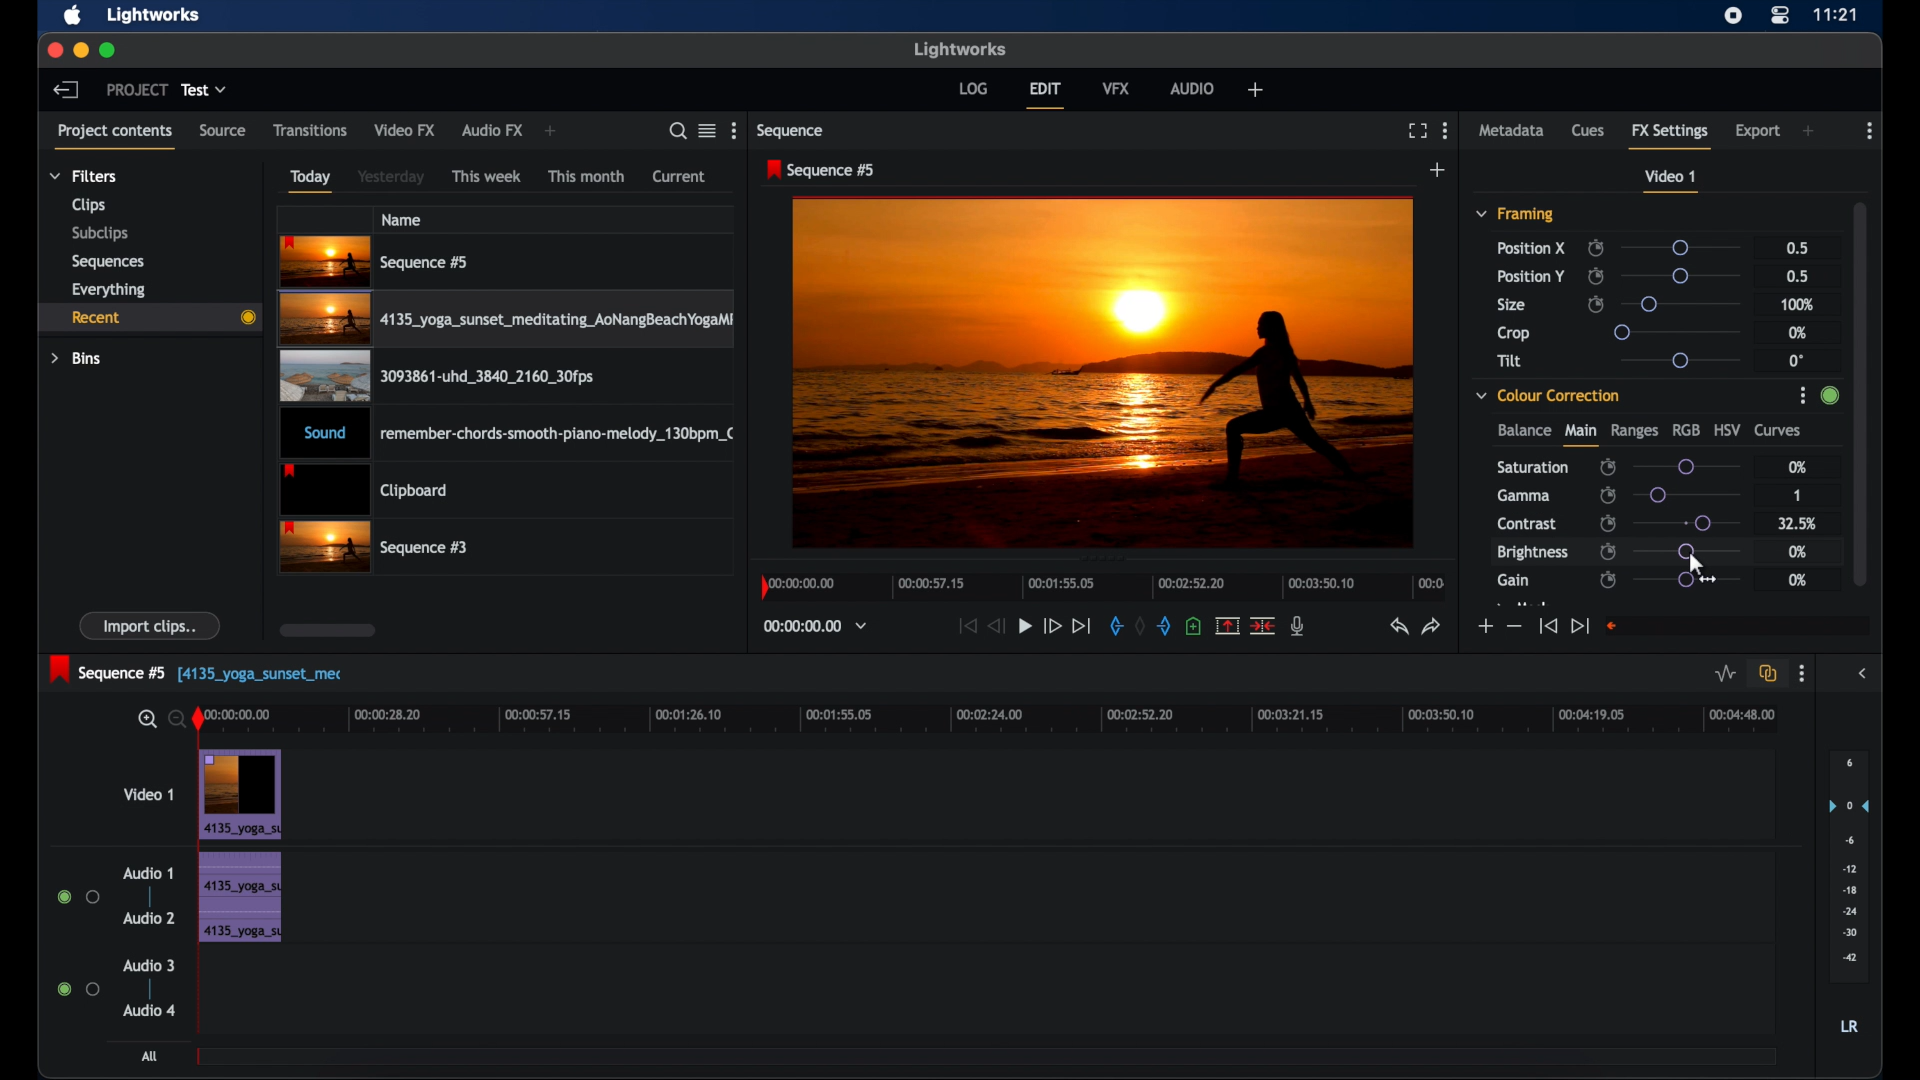 The image size is (1920, 1080). Describe the element at coordinates (151, 625) in the screenshot. I see `import clips` at that location.